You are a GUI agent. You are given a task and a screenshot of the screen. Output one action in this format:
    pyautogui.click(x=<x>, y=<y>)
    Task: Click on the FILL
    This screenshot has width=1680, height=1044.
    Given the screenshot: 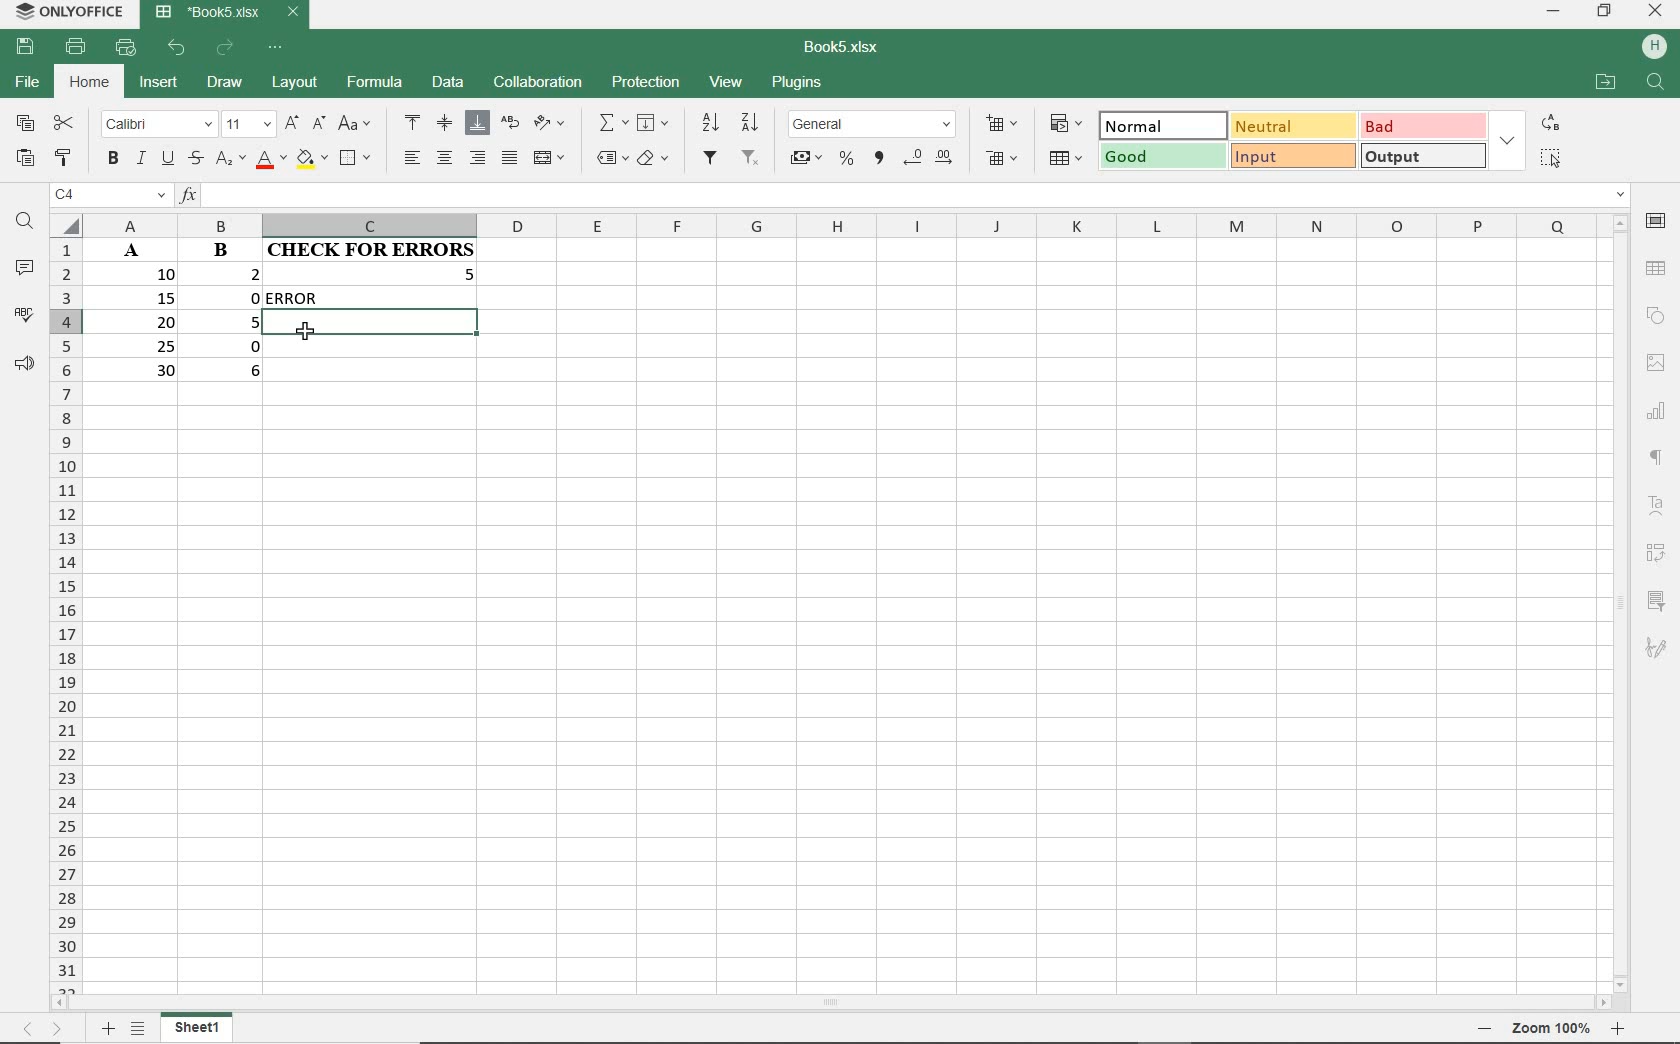 What is the action you would take?
    pyautogui.click(x=651, y=123)
    